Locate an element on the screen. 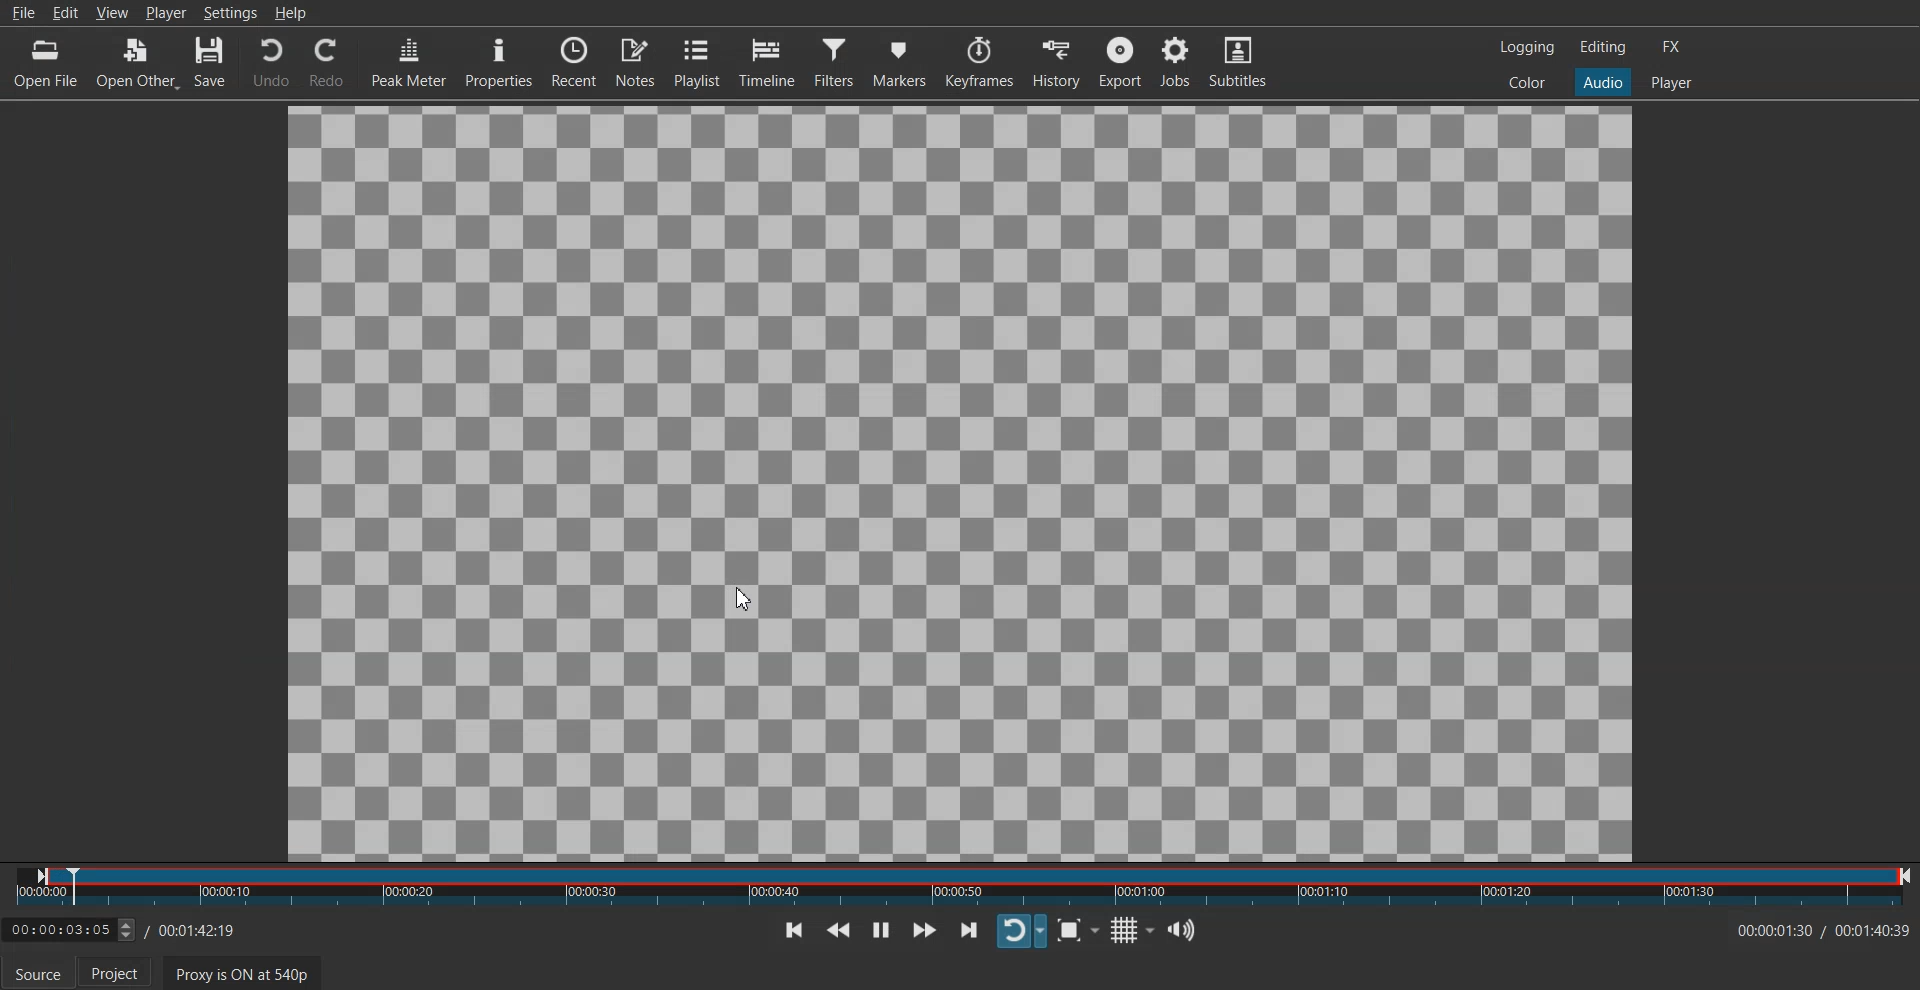  Play Quickly Backwards is located at coordinates (838, 930).